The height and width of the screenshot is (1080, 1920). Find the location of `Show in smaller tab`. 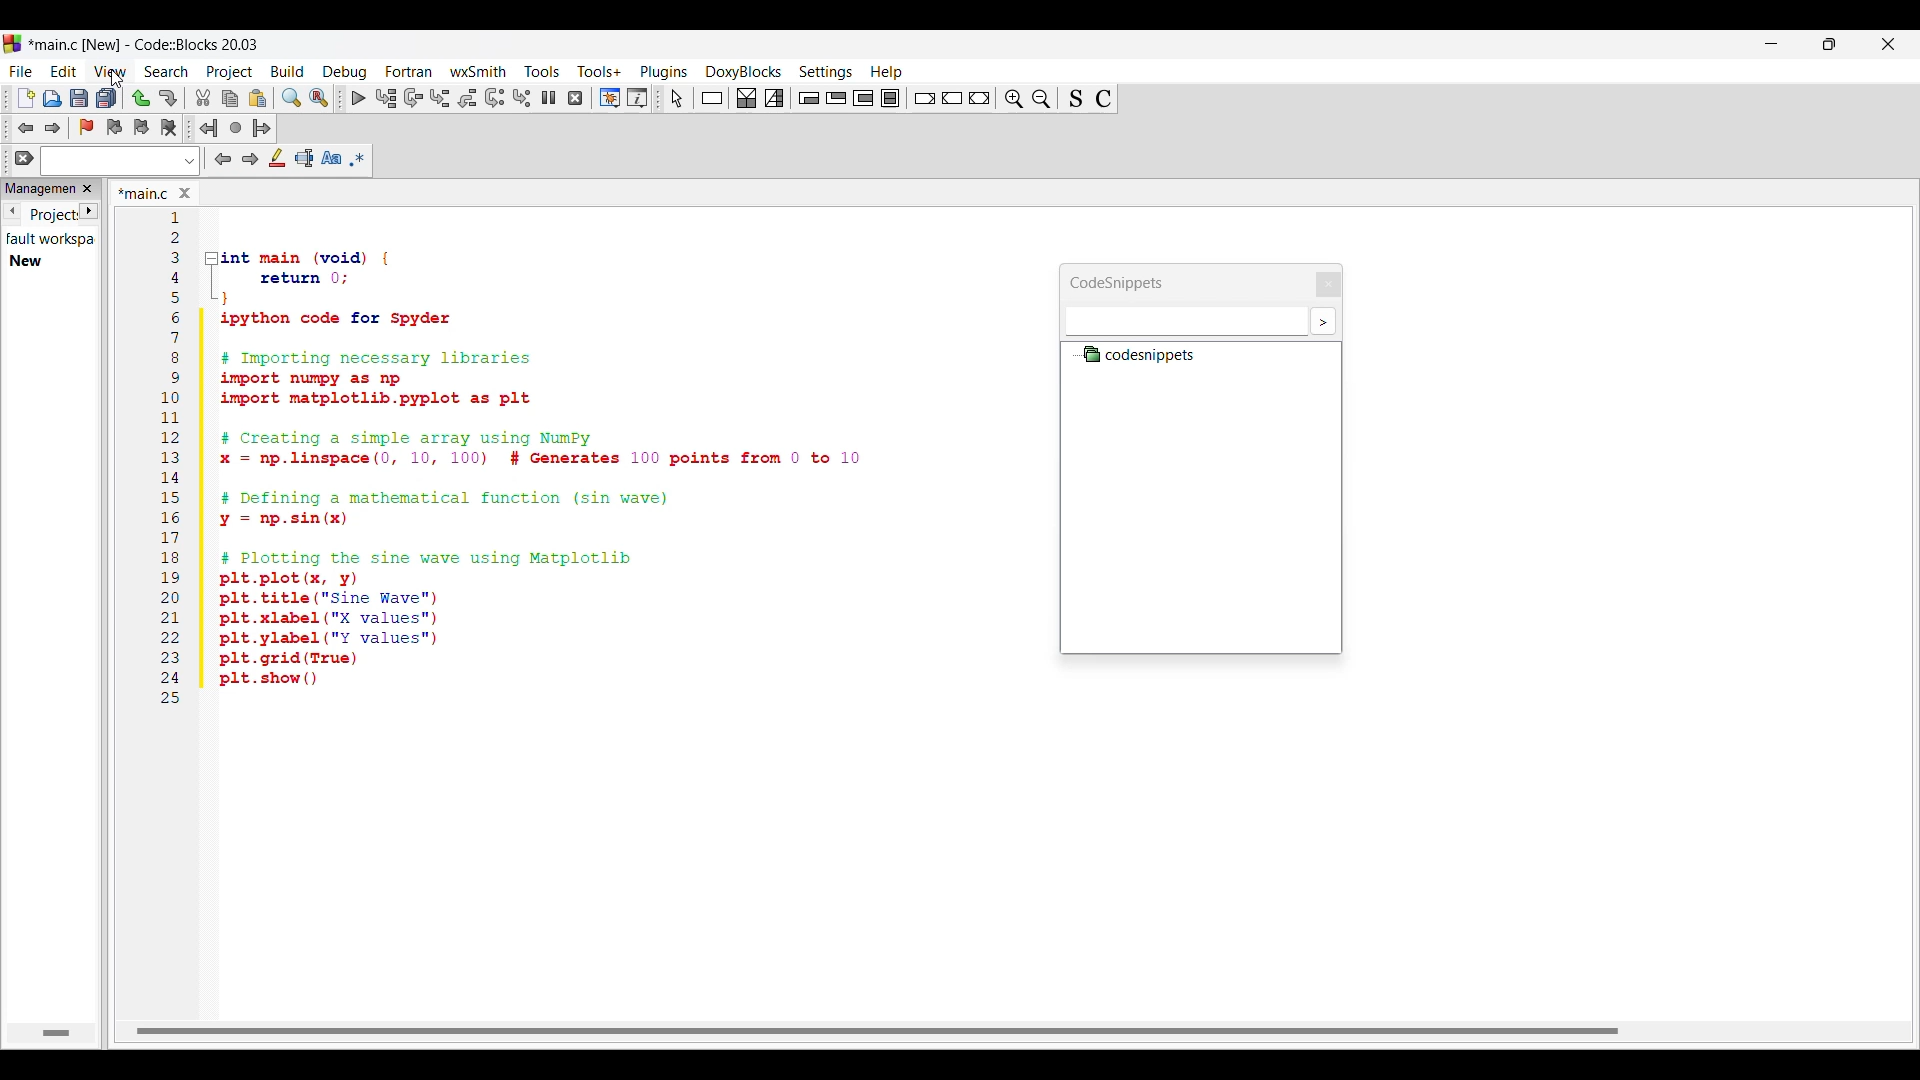

Show in smaller tab is located at coordinates (1829, 44).